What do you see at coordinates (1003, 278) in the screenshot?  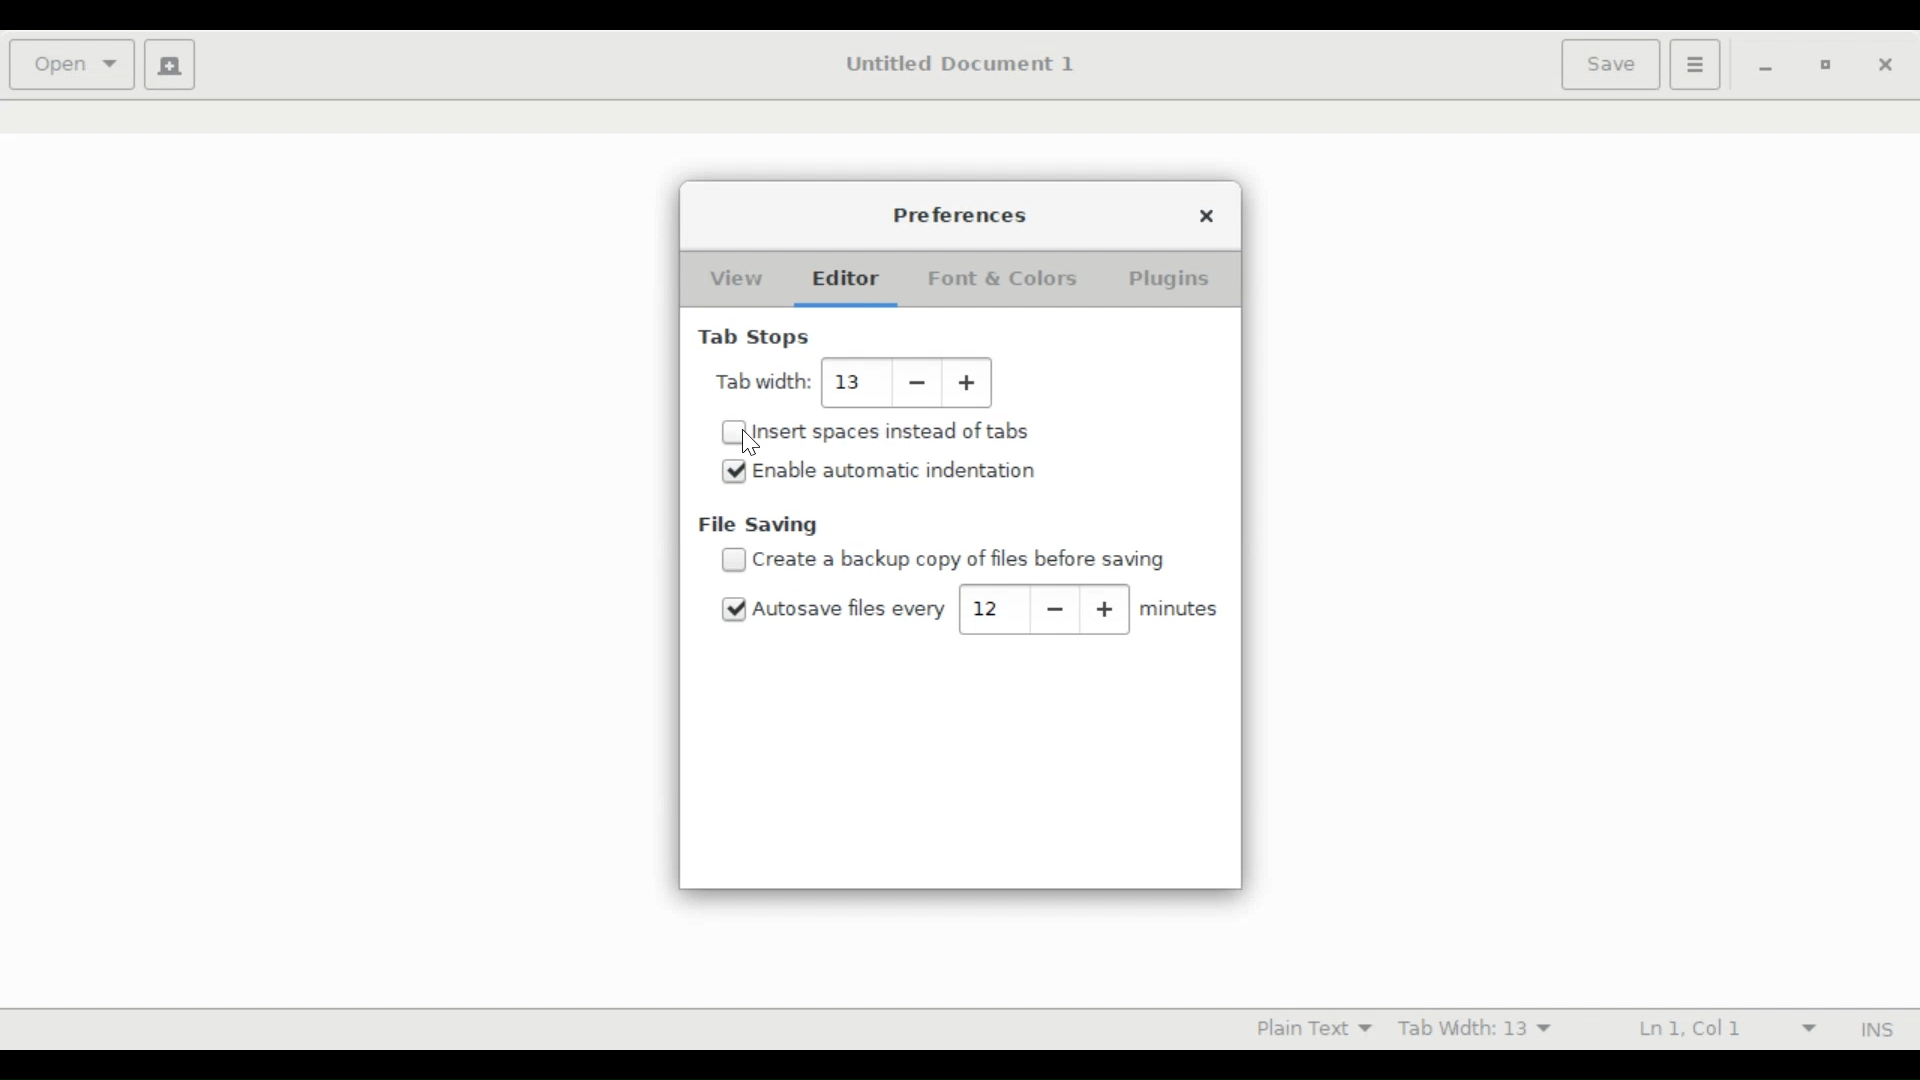 I see `Font & Colors` at bounding box center [1003, 278].